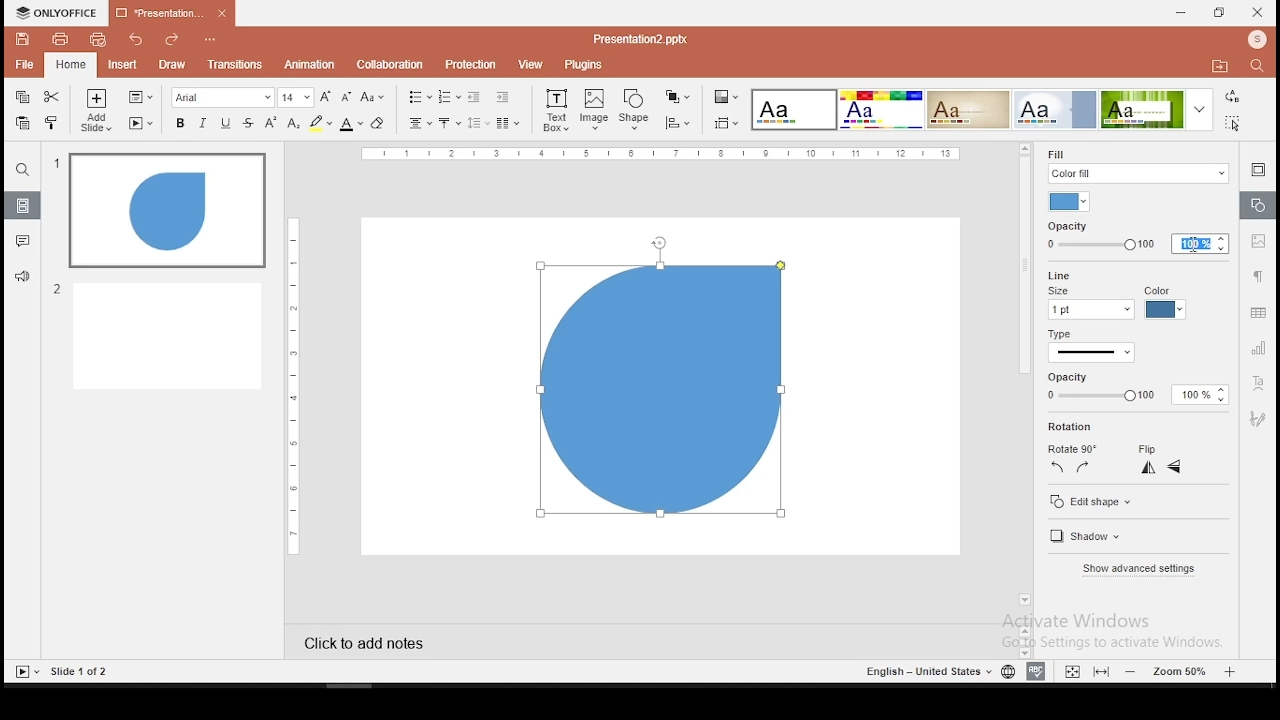  Describe the element at coordinates (530, 64) in the screenshot. I see `view` at that location.